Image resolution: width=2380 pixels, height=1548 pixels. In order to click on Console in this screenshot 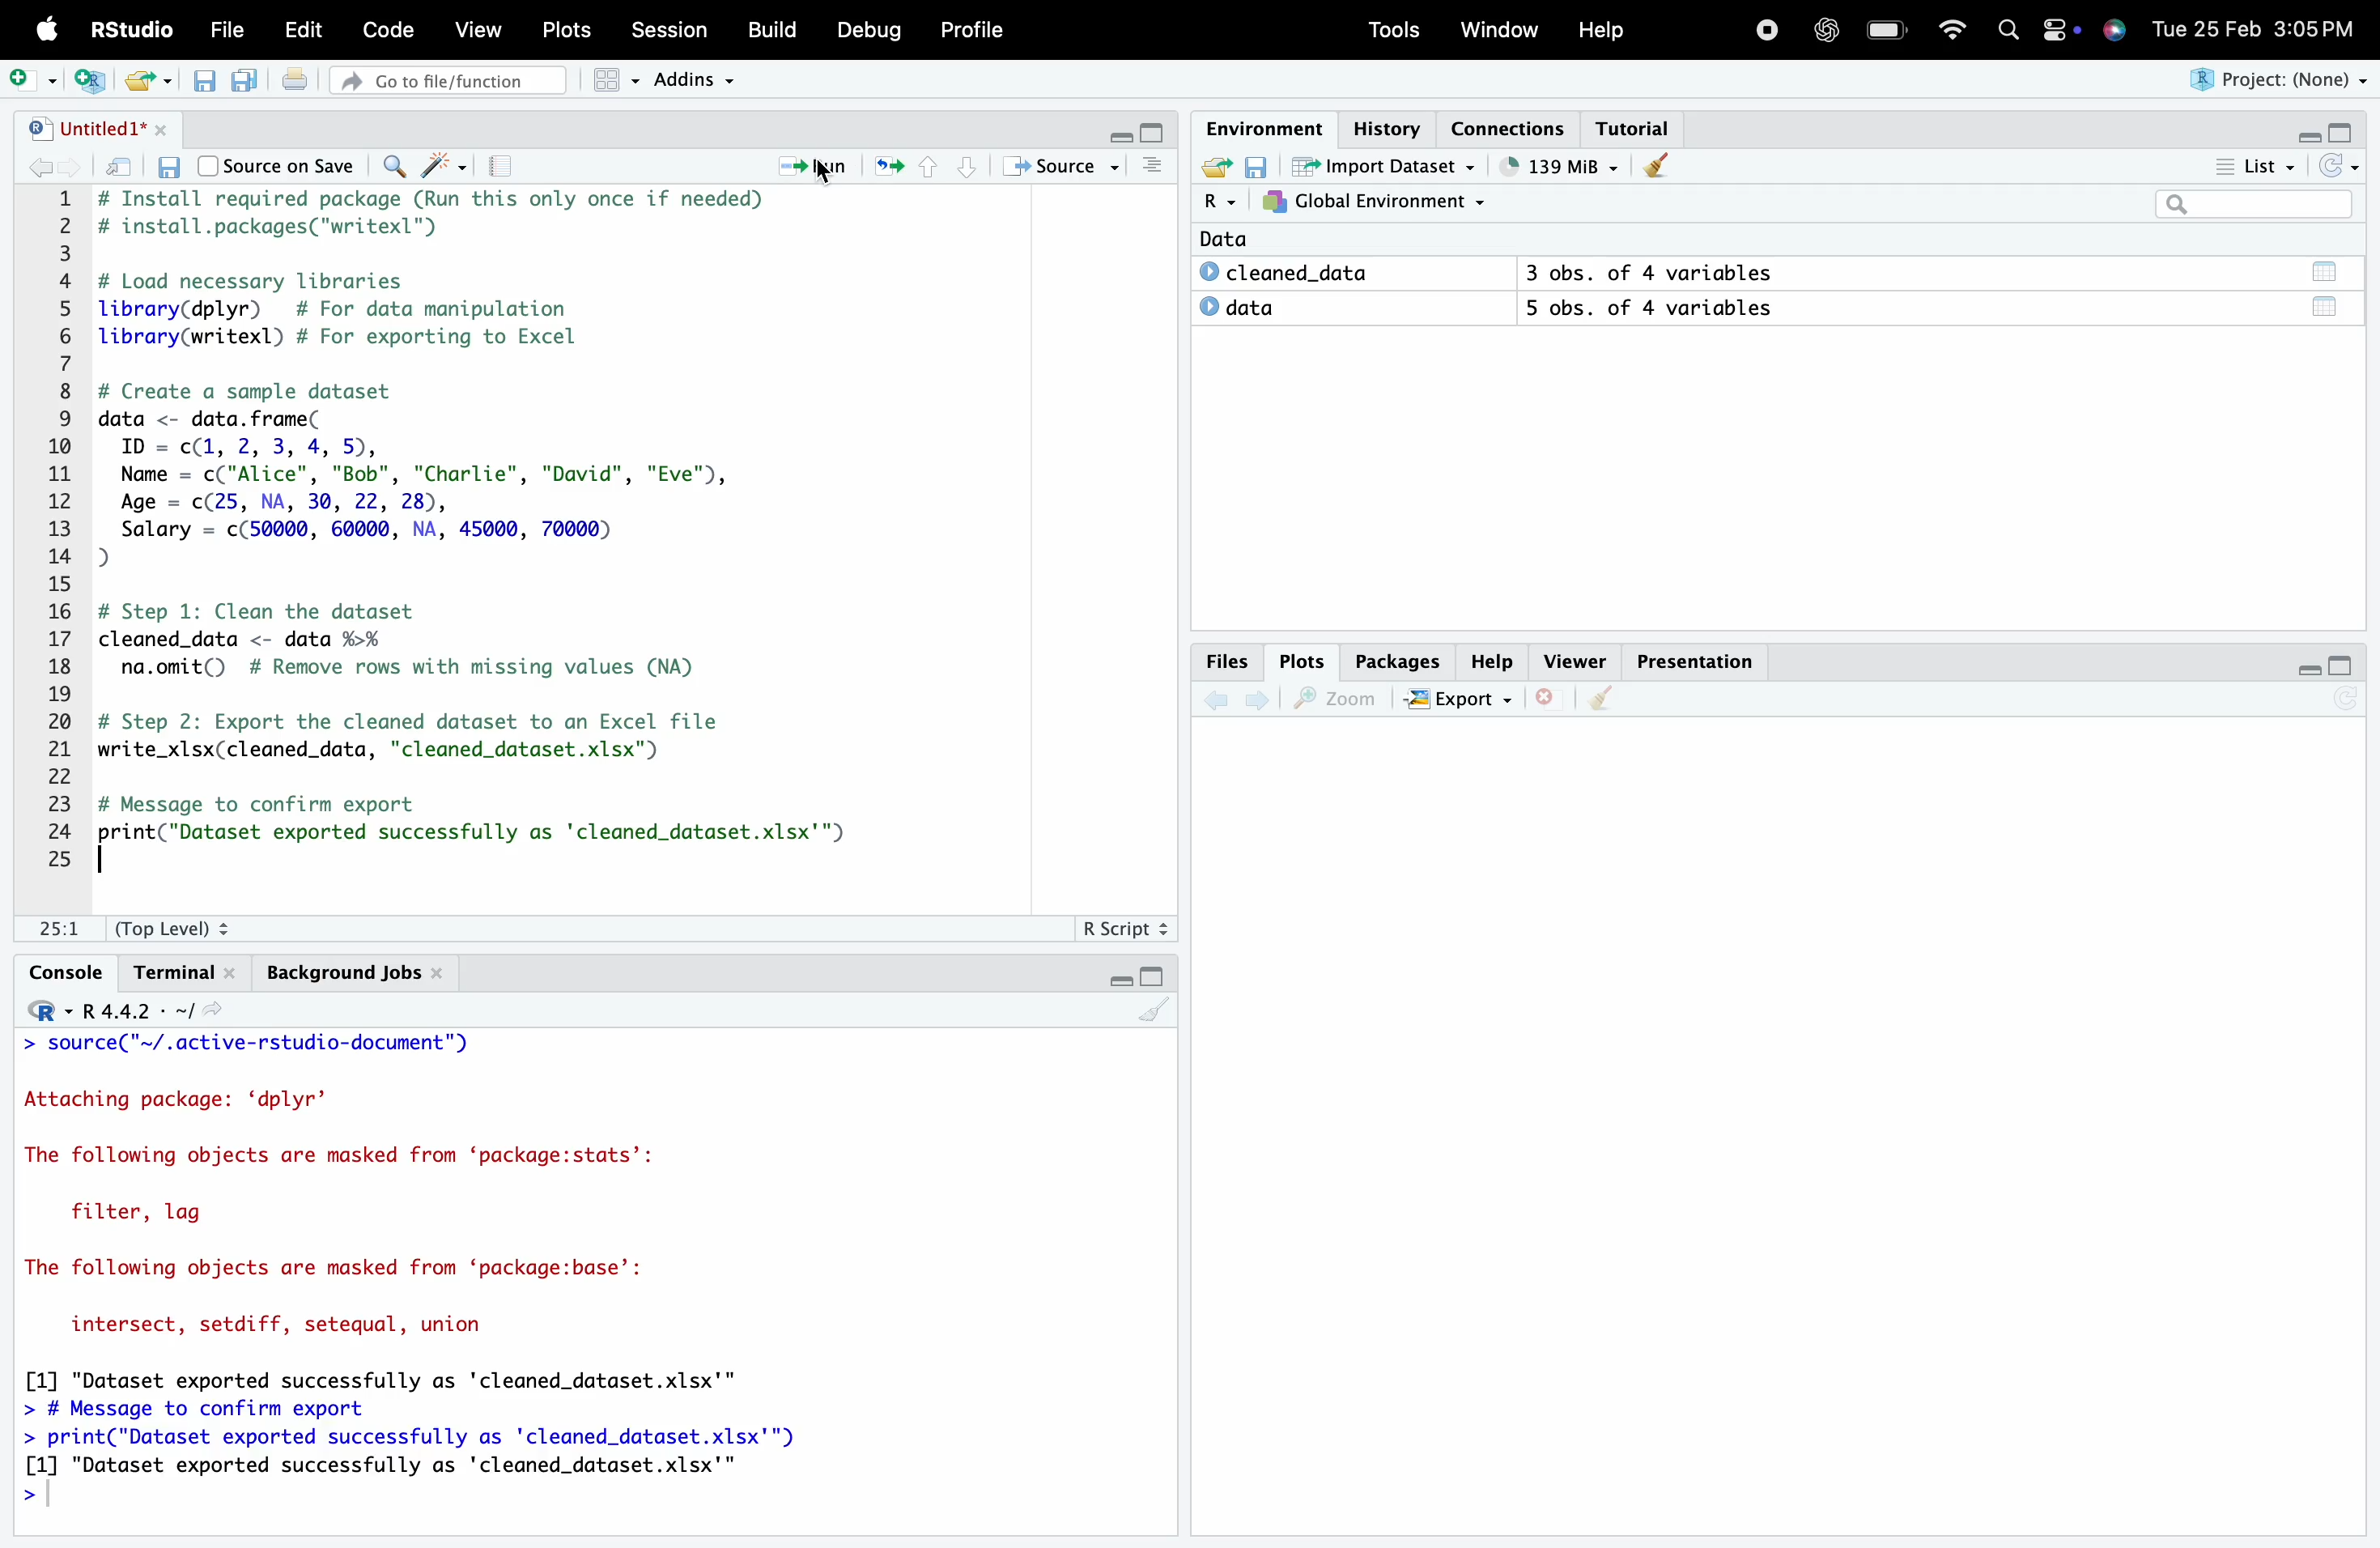, I will do `click(72, 973)`.